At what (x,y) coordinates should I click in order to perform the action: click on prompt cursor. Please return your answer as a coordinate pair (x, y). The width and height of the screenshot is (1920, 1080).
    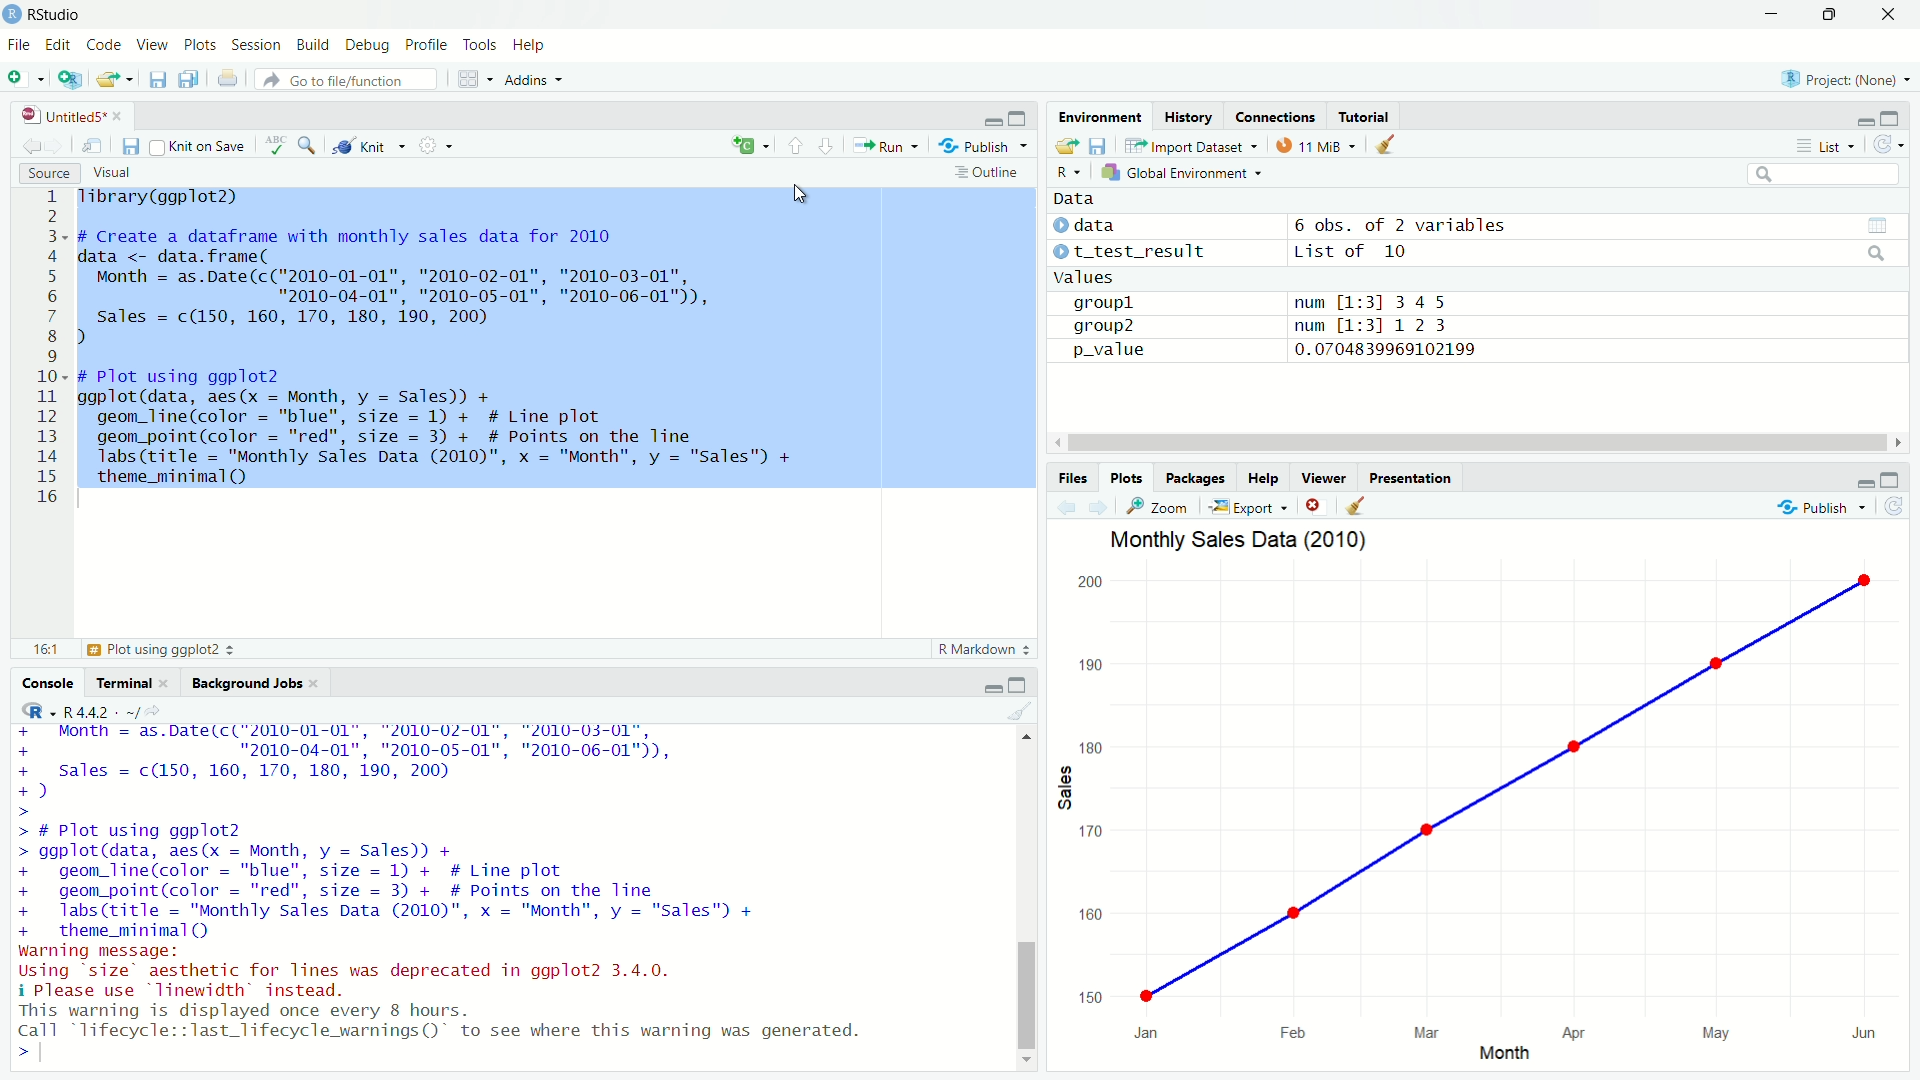
    Looking at the image, I should click on (34, 1051).